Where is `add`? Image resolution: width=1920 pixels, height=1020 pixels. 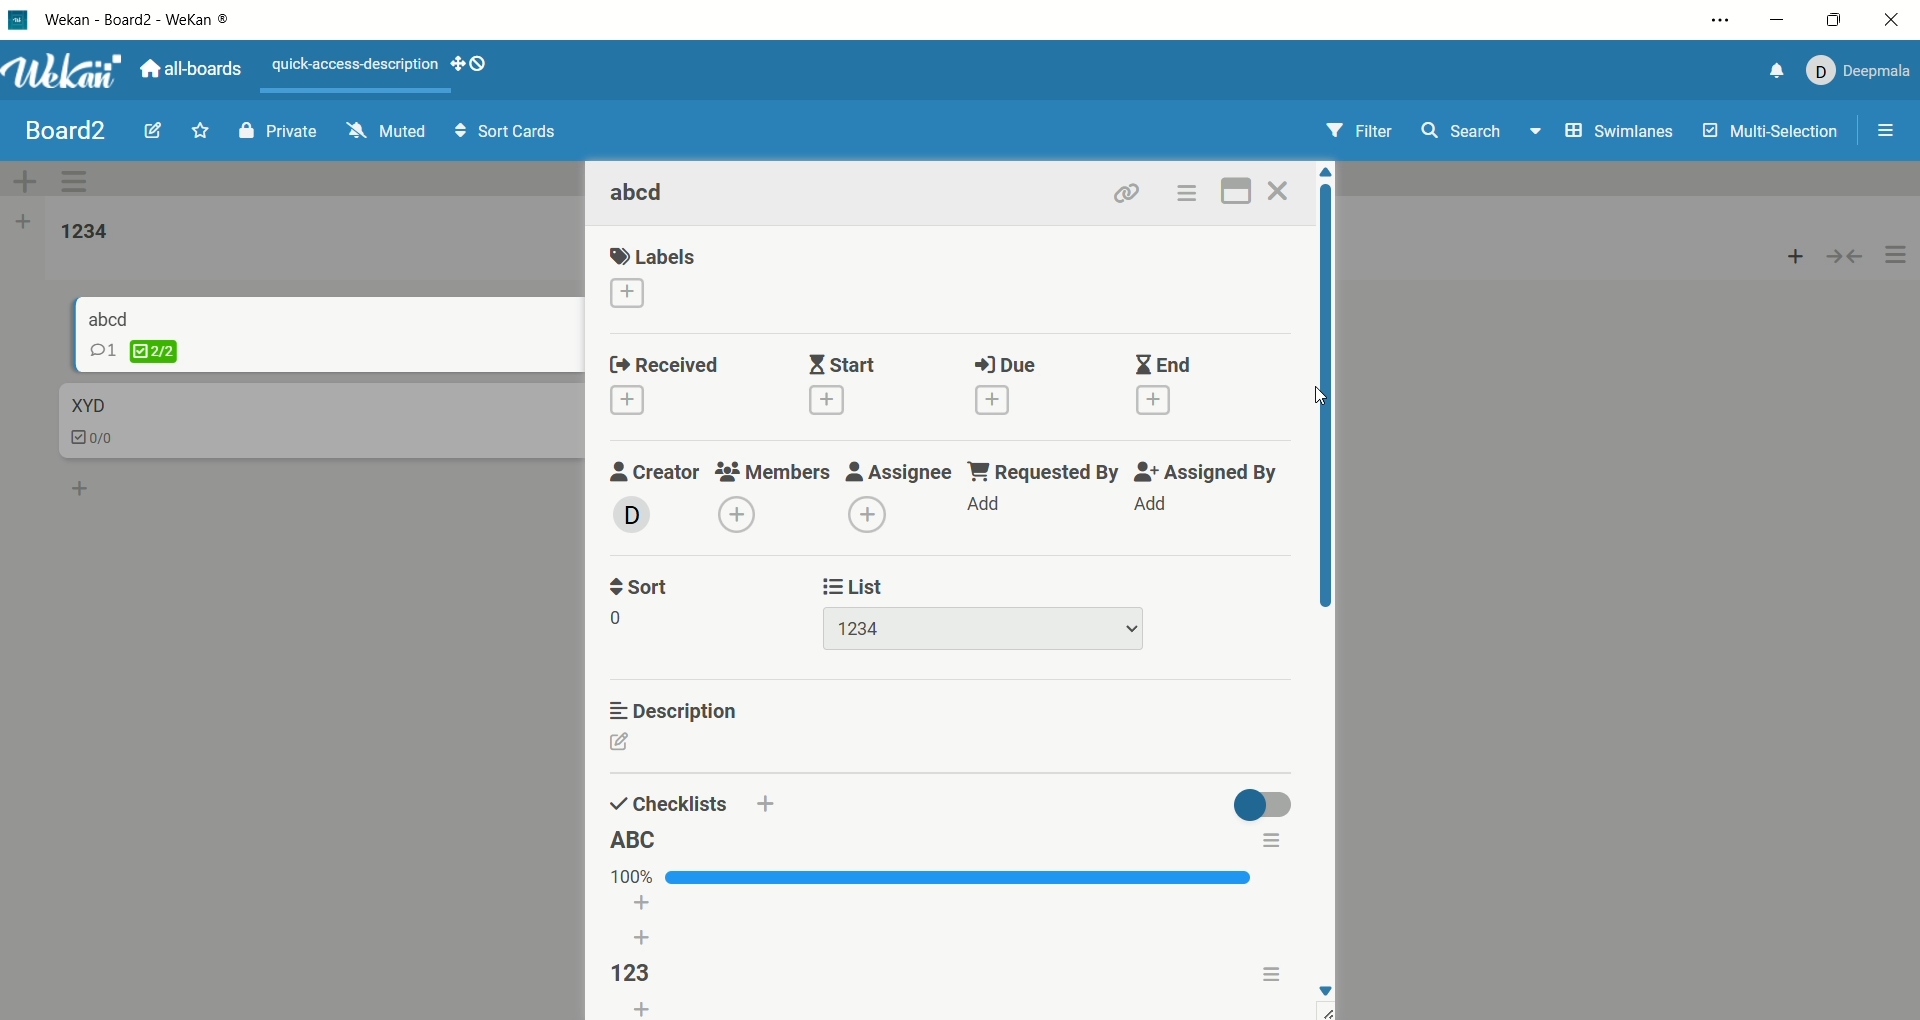 add is located at coordinates (646, 924).